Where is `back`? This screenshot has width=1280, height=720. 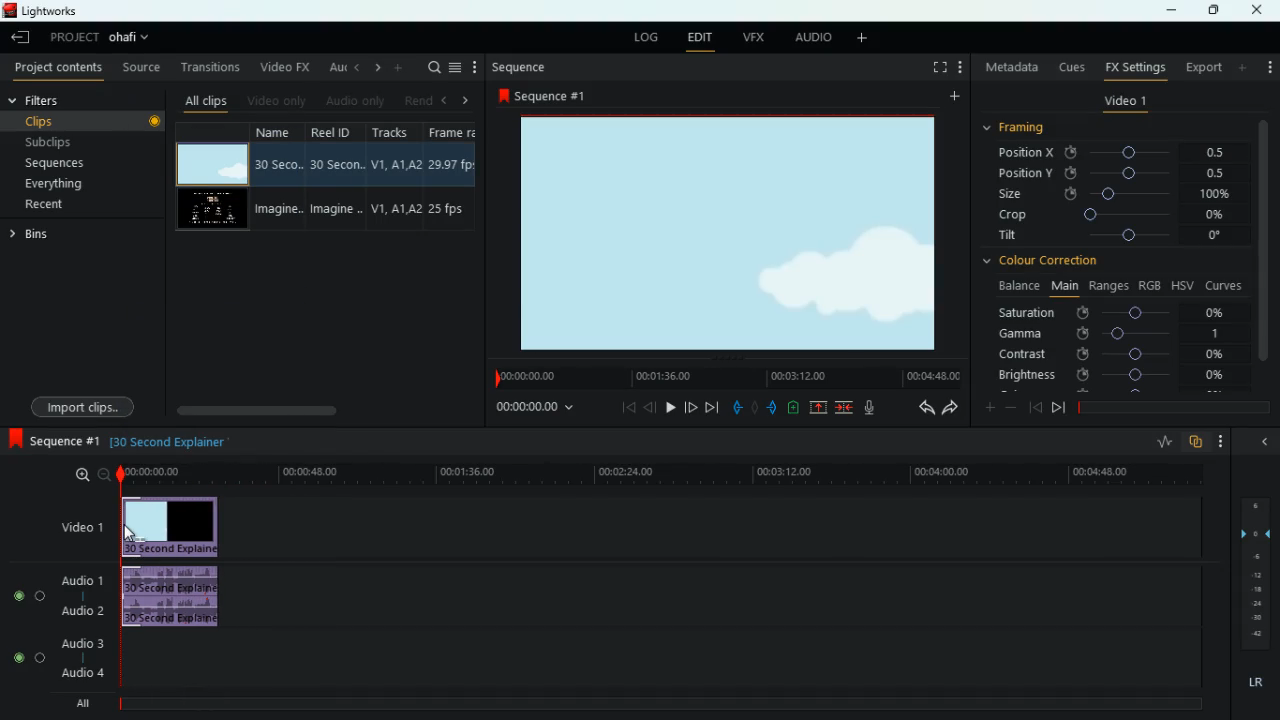 back is located at coordinates (653, 407).